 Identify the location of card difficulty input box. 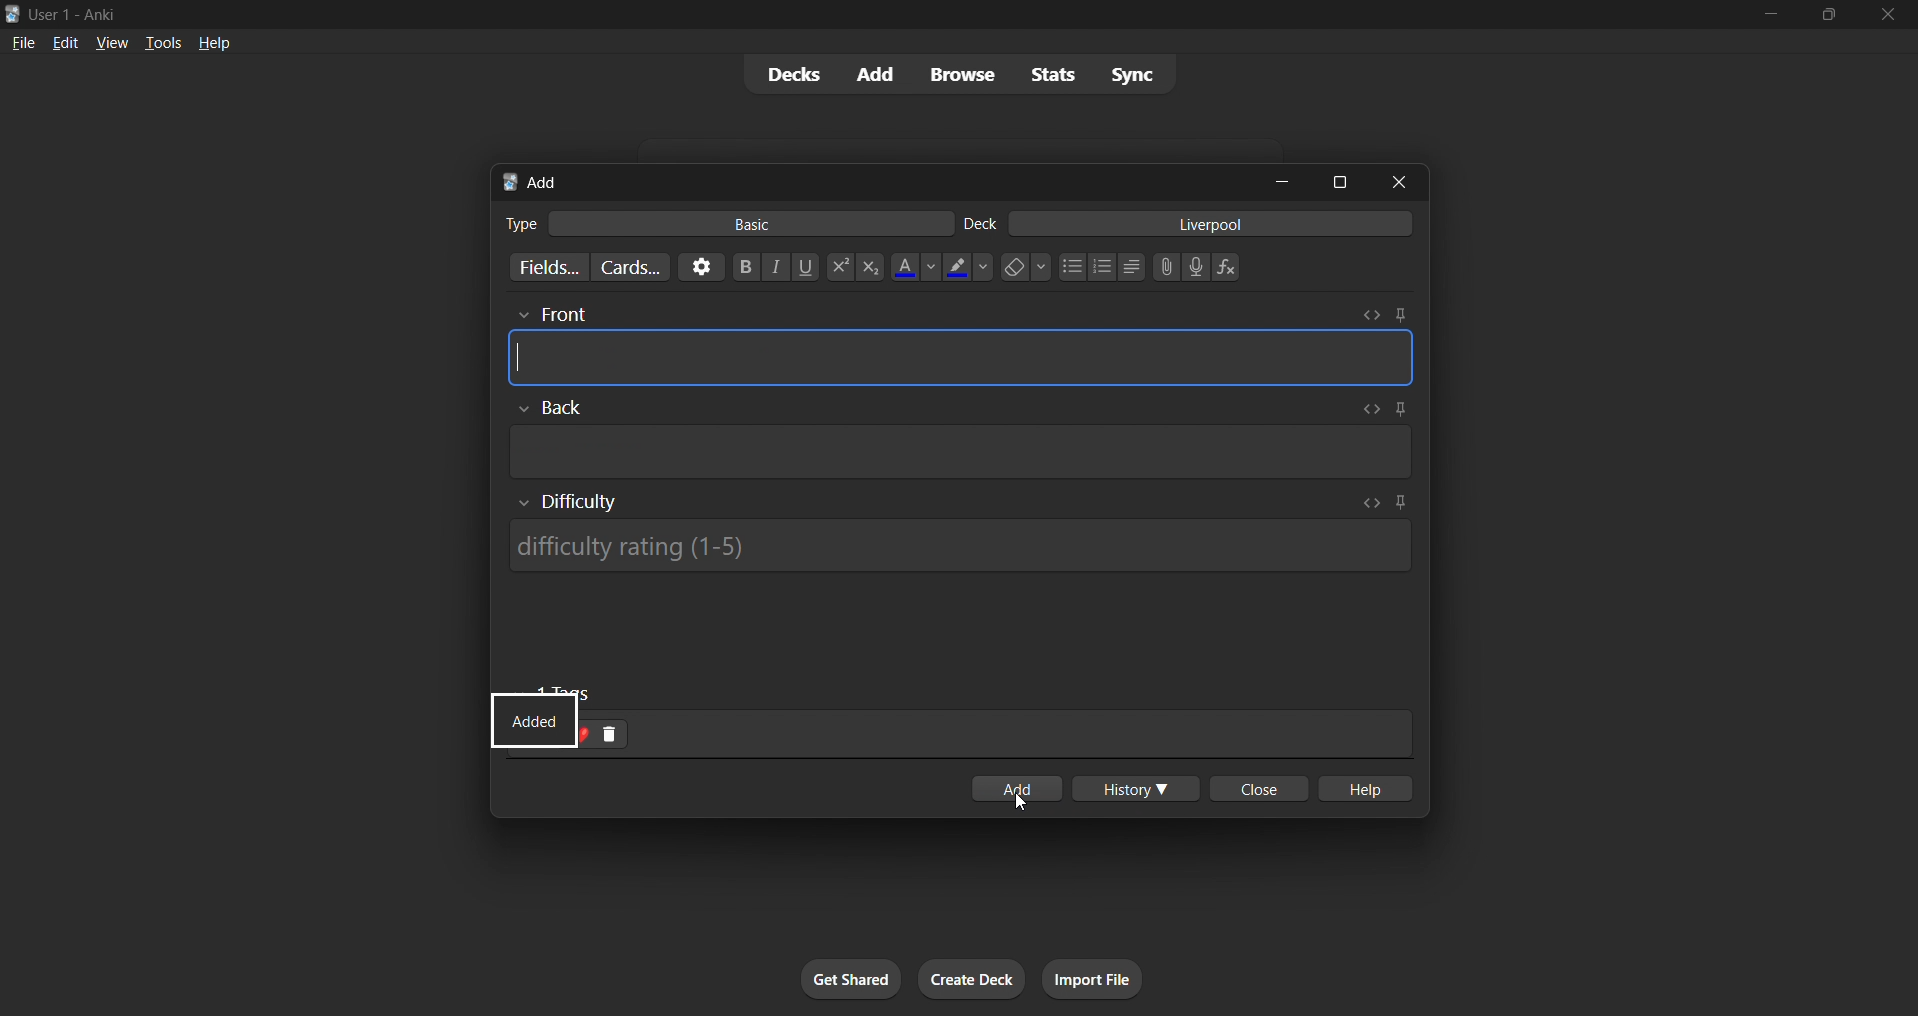
(955, 533).